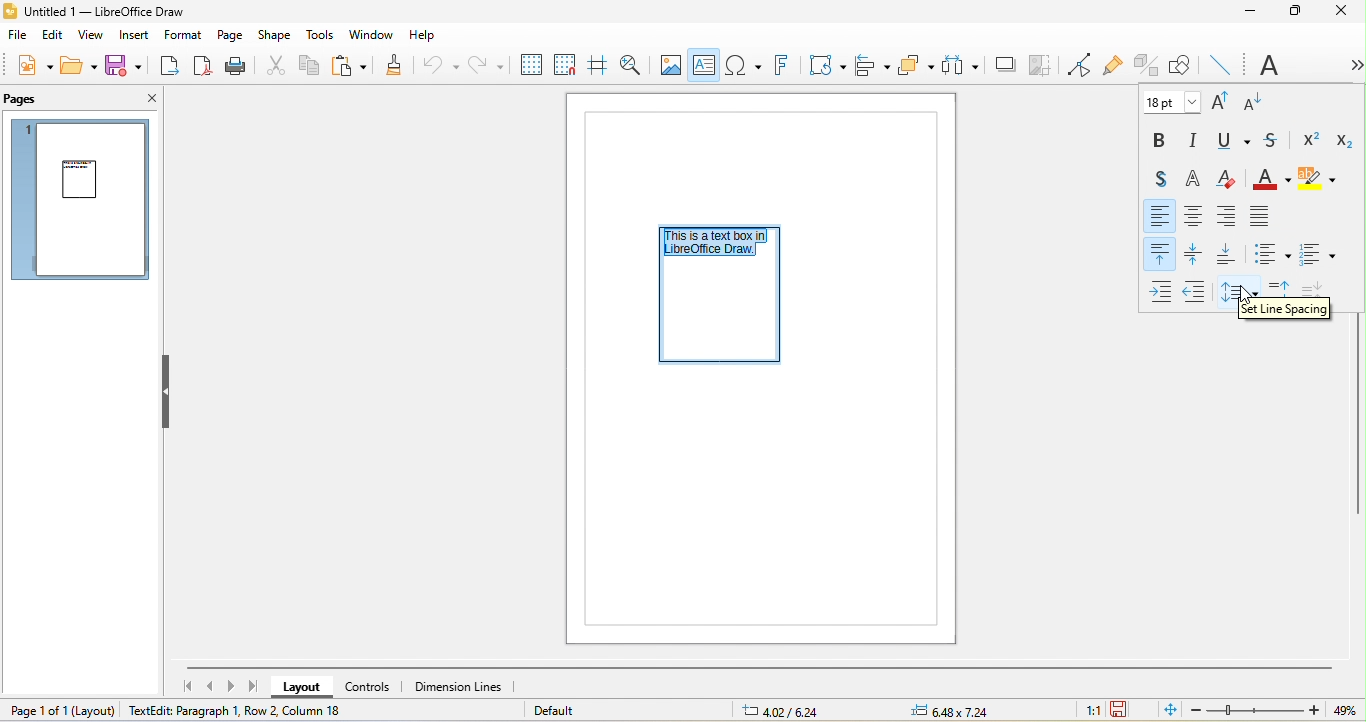 This screenshot has height=722, width=1366. What do you see at coordinates (1125, 711) in the screenshot?
I see `the document has not been modified since the last save` at bounding box center [1125, 711].